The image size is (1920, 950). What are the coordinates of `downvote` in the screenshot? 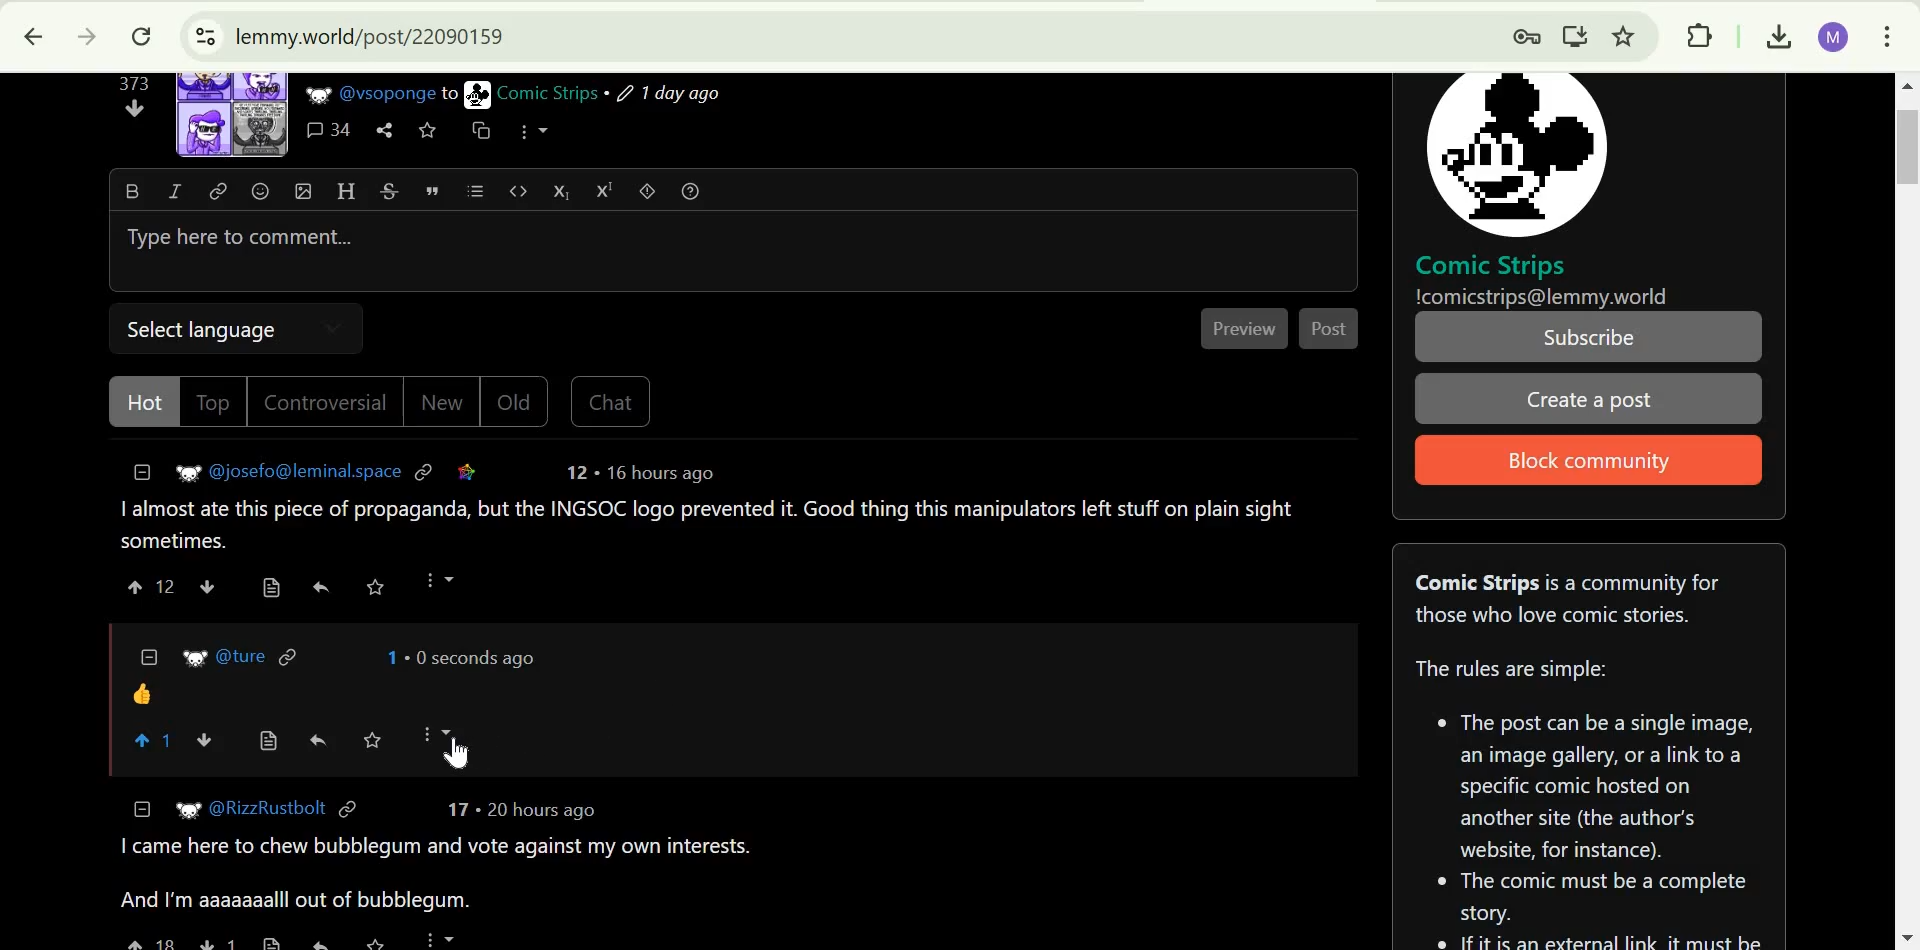 It's located at (206, 585).